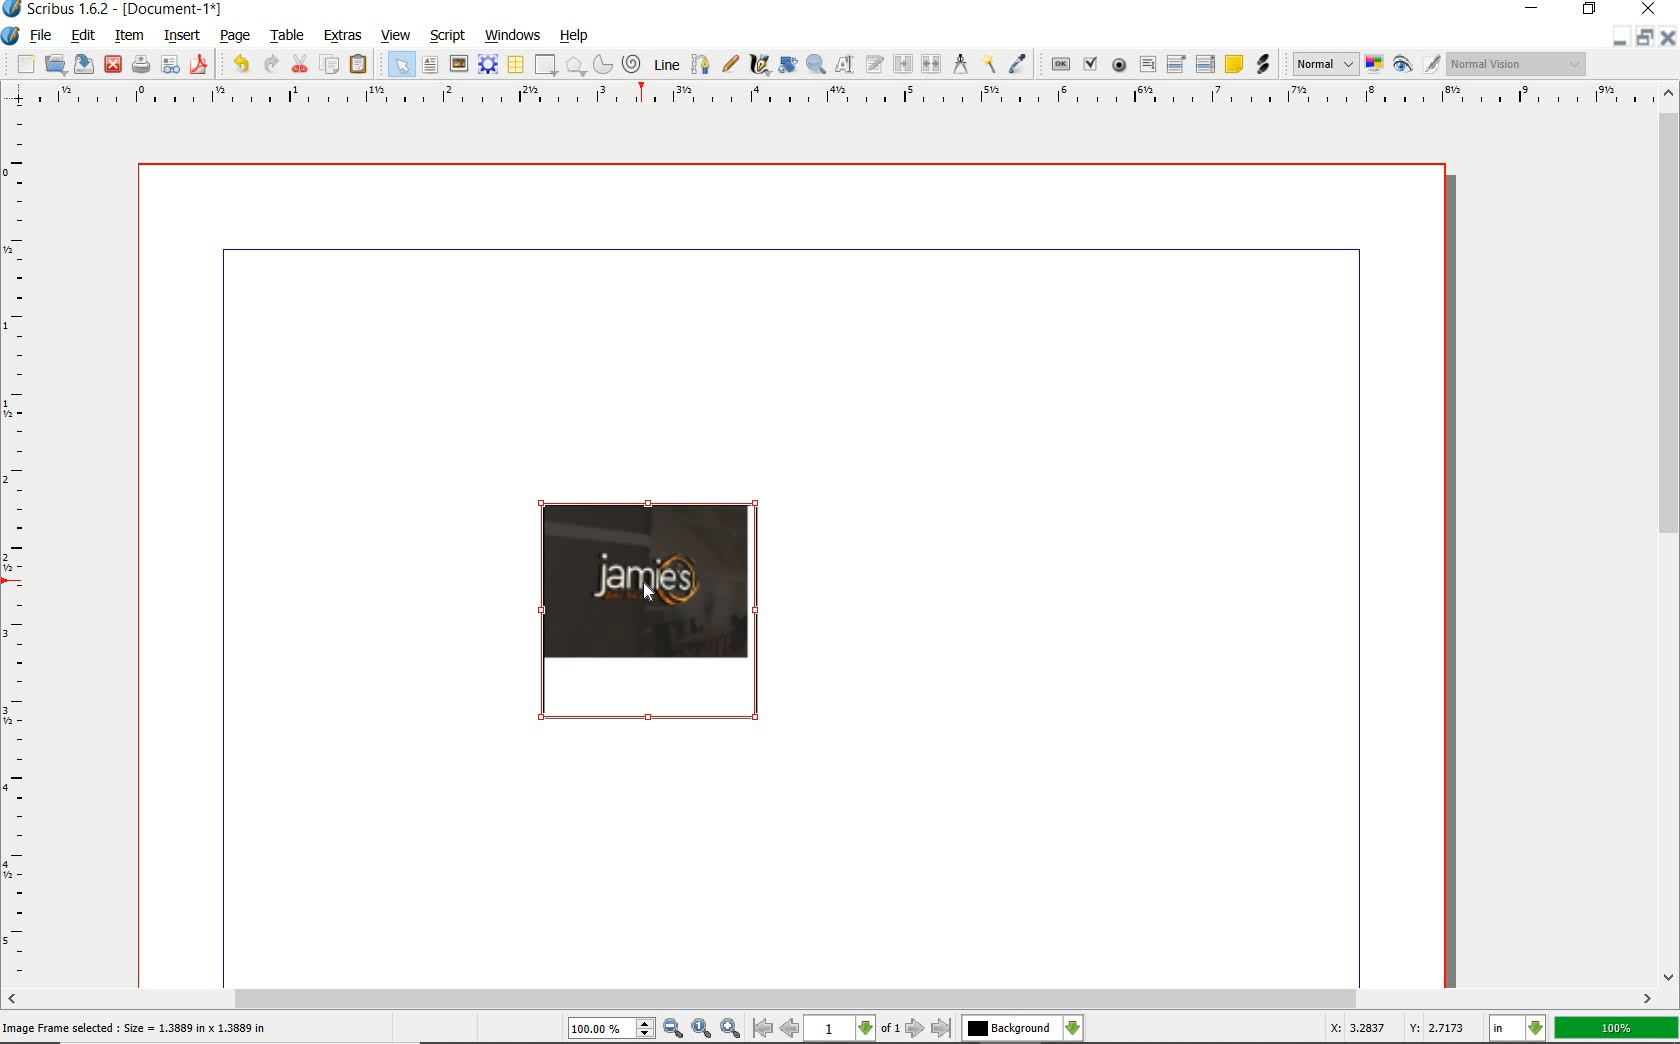  I want to click on file, so click(43, 35).